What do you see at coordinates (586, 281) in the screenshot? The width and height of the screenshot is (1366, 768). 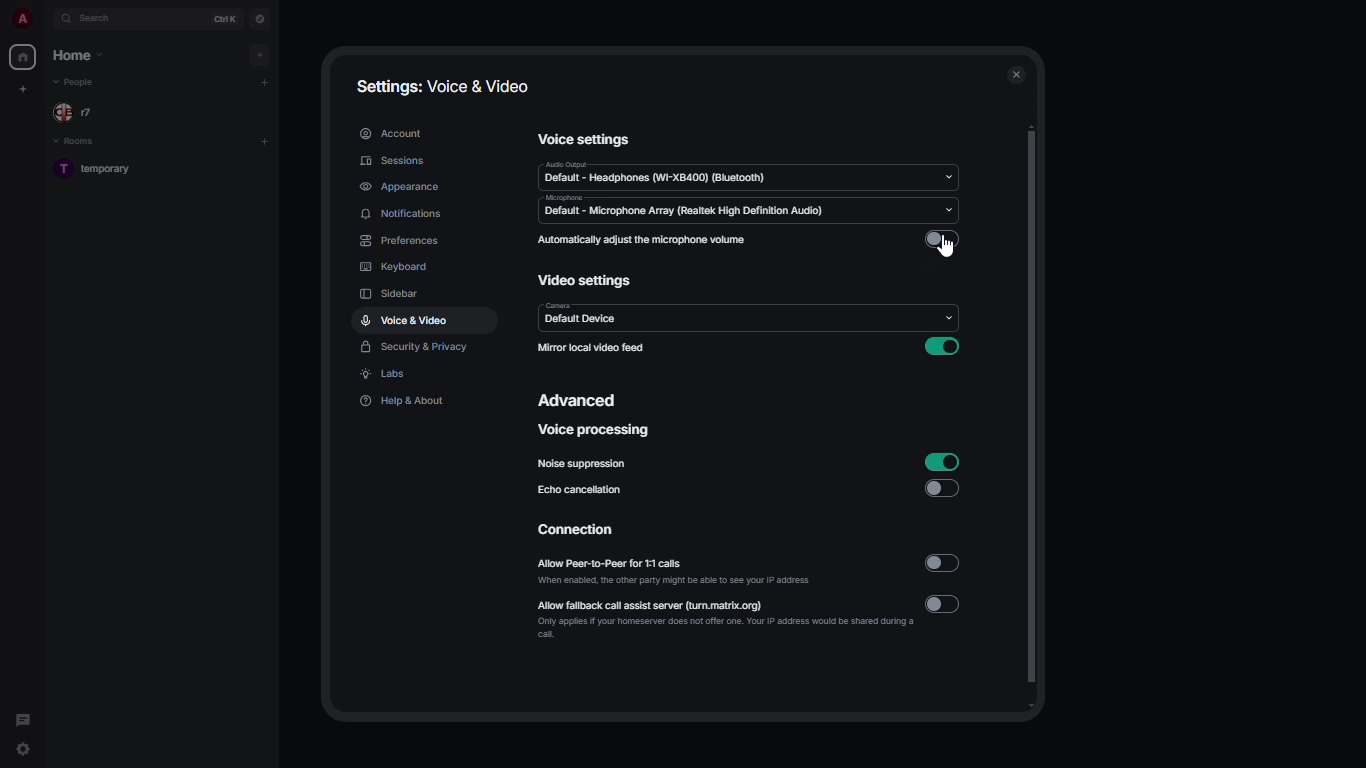 I see `video settings` at bounding box center [586, 281].